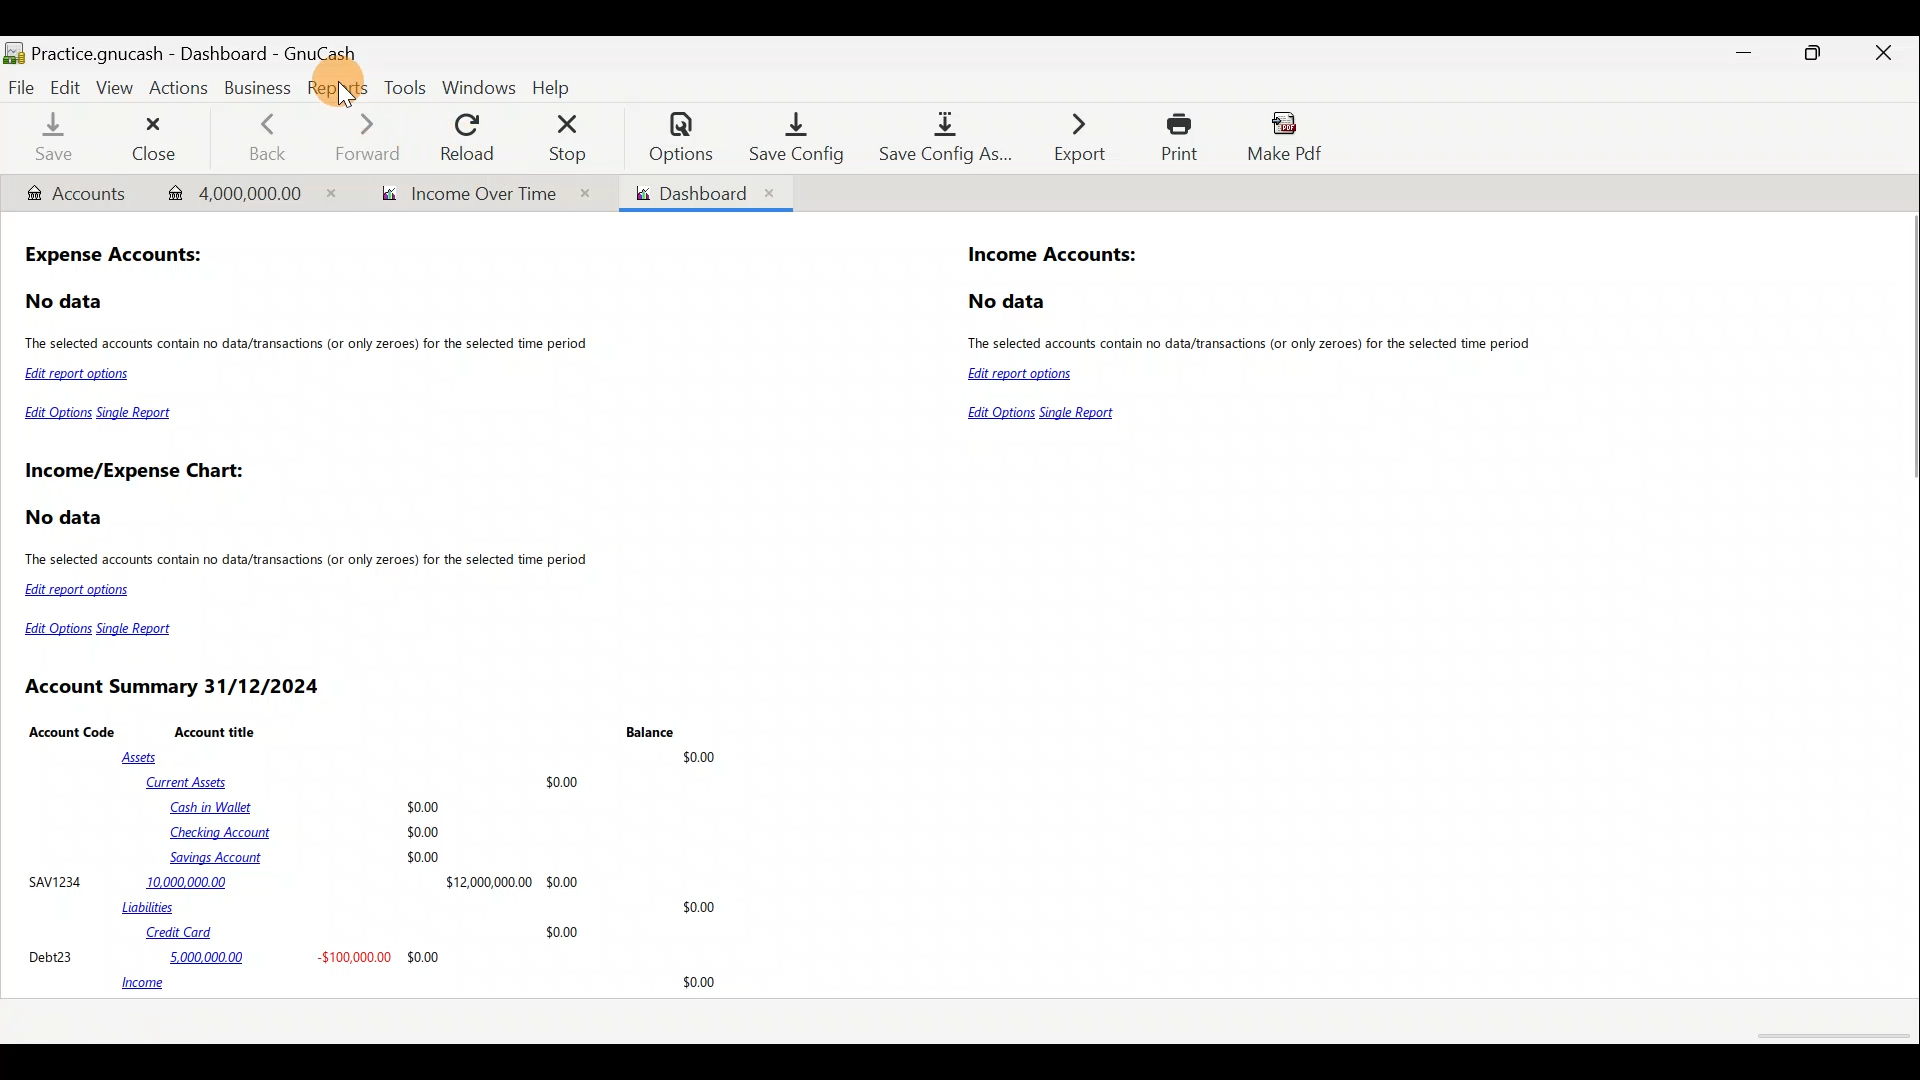 The width and height of the screenshot is (1920, 1080). I want to click on Stop, so click(573, 137).